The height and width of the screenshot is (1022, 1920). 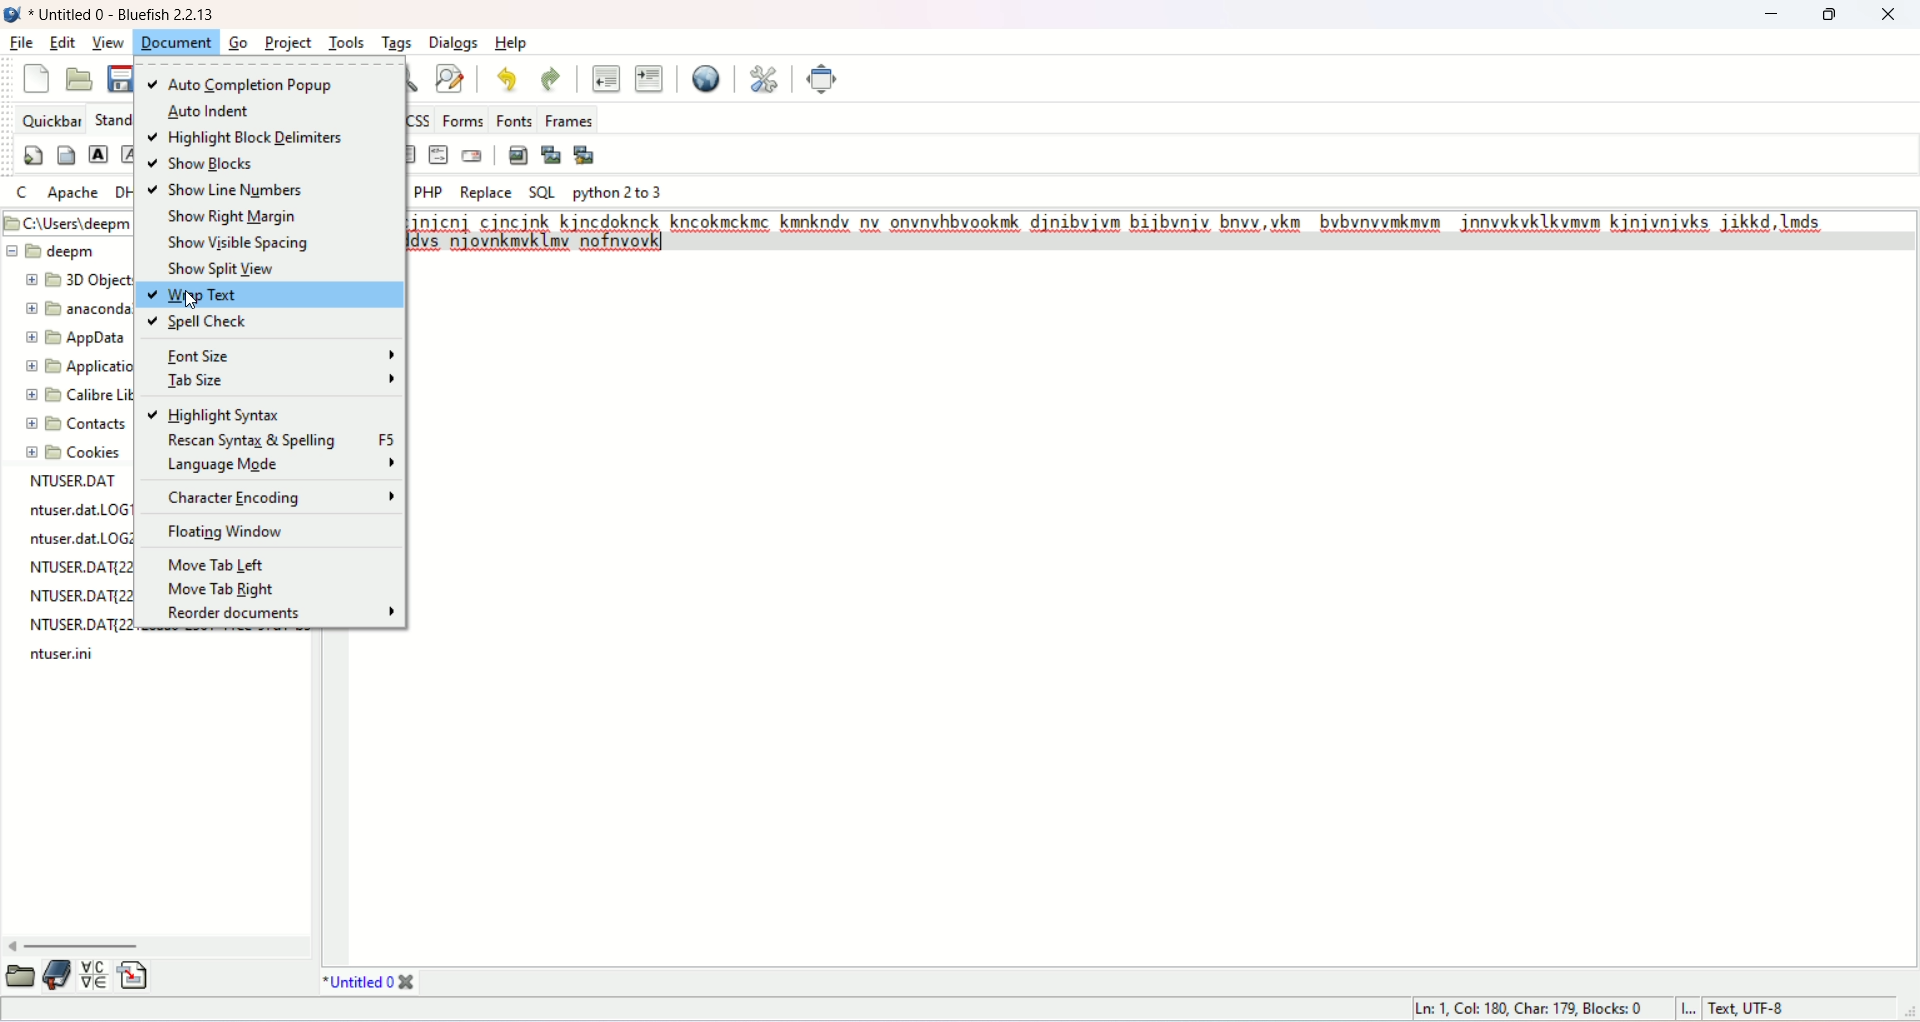 What do you see at coordinates (243, 140) in the screenshot?
I see `highlight block delimiters` at bounding box center [243, 140].